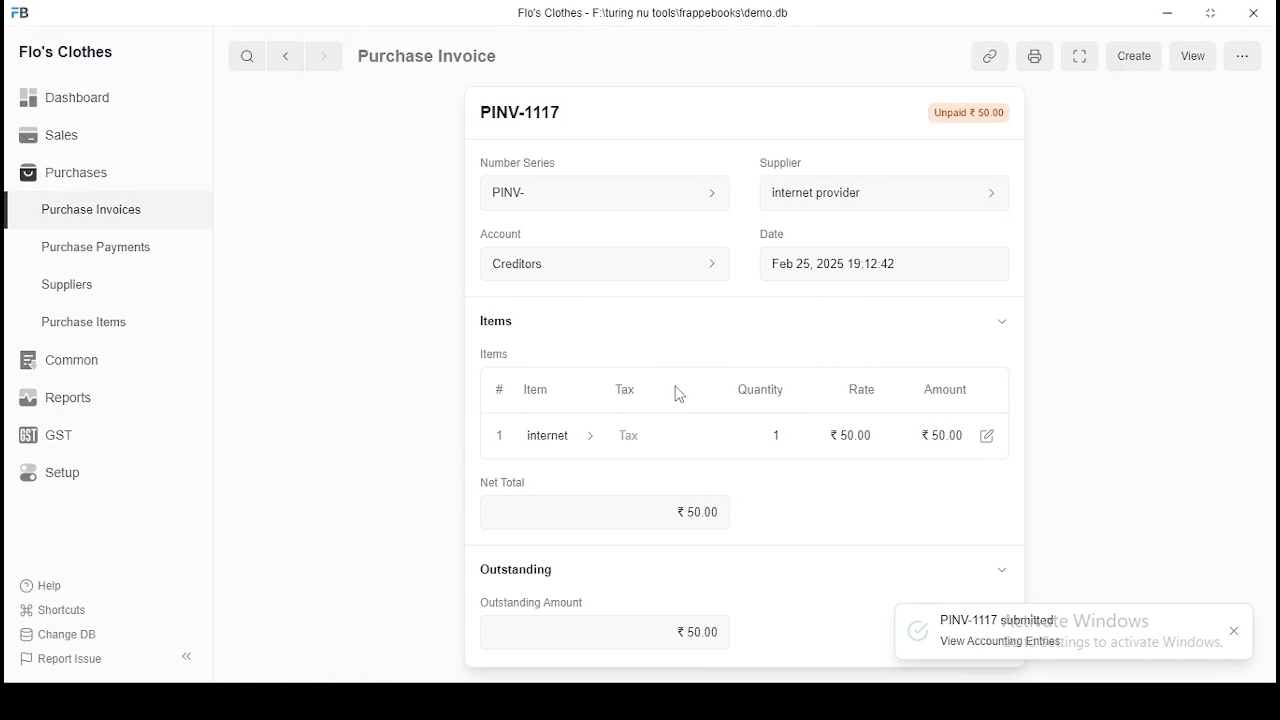 The image size is (1280, 720). Describe the element at coordinates (503, 484) in the screenshot. I see `net total` at that location.